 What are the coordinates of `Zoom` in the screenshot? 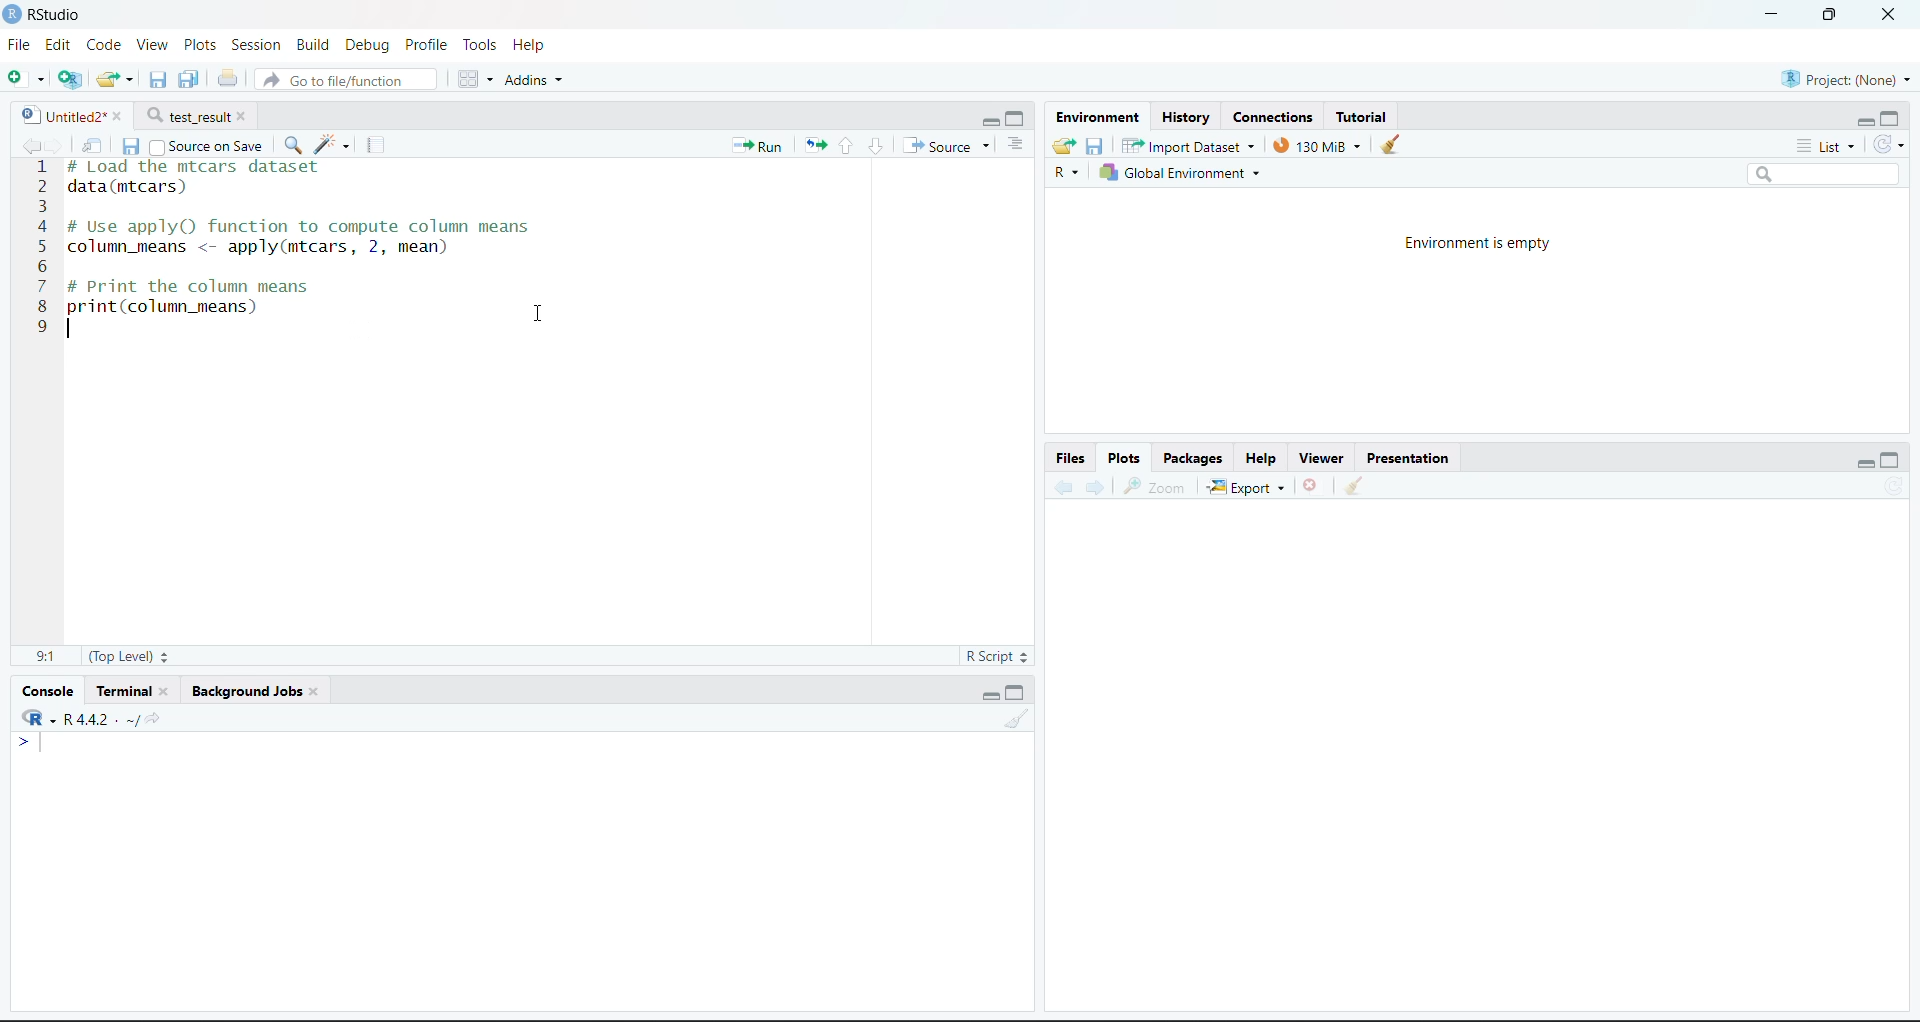 It's located at (1157, 488).